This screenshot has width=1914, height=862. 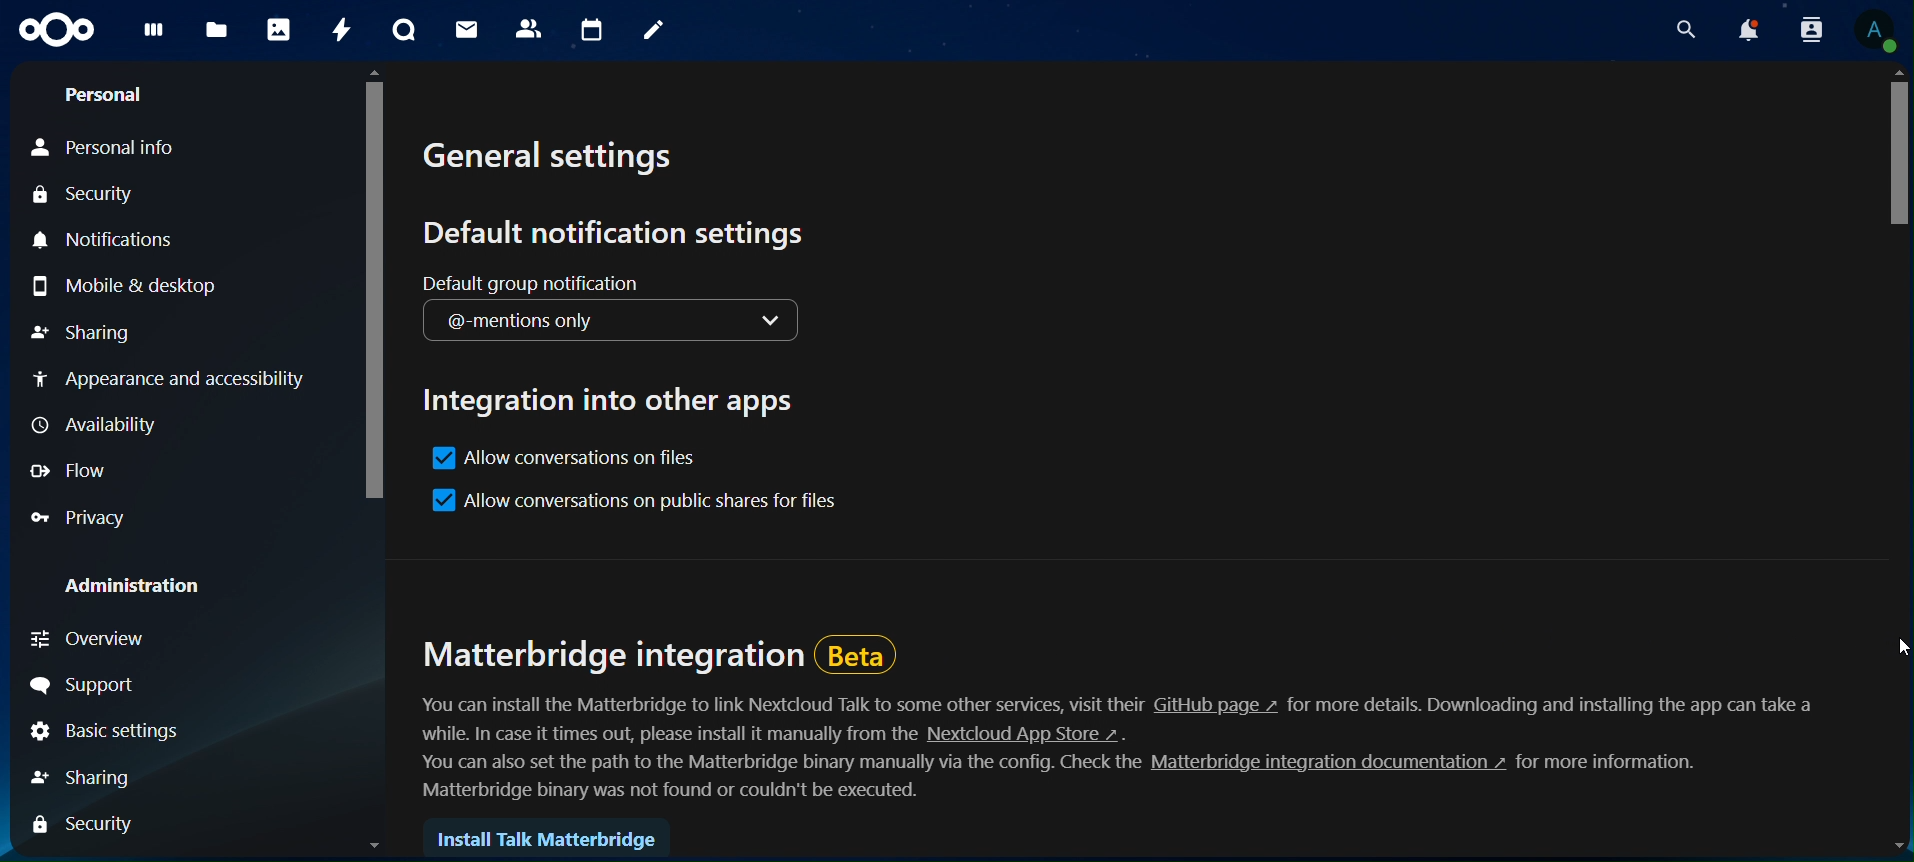 I want to click on contacts, so click(x=528, y=28).